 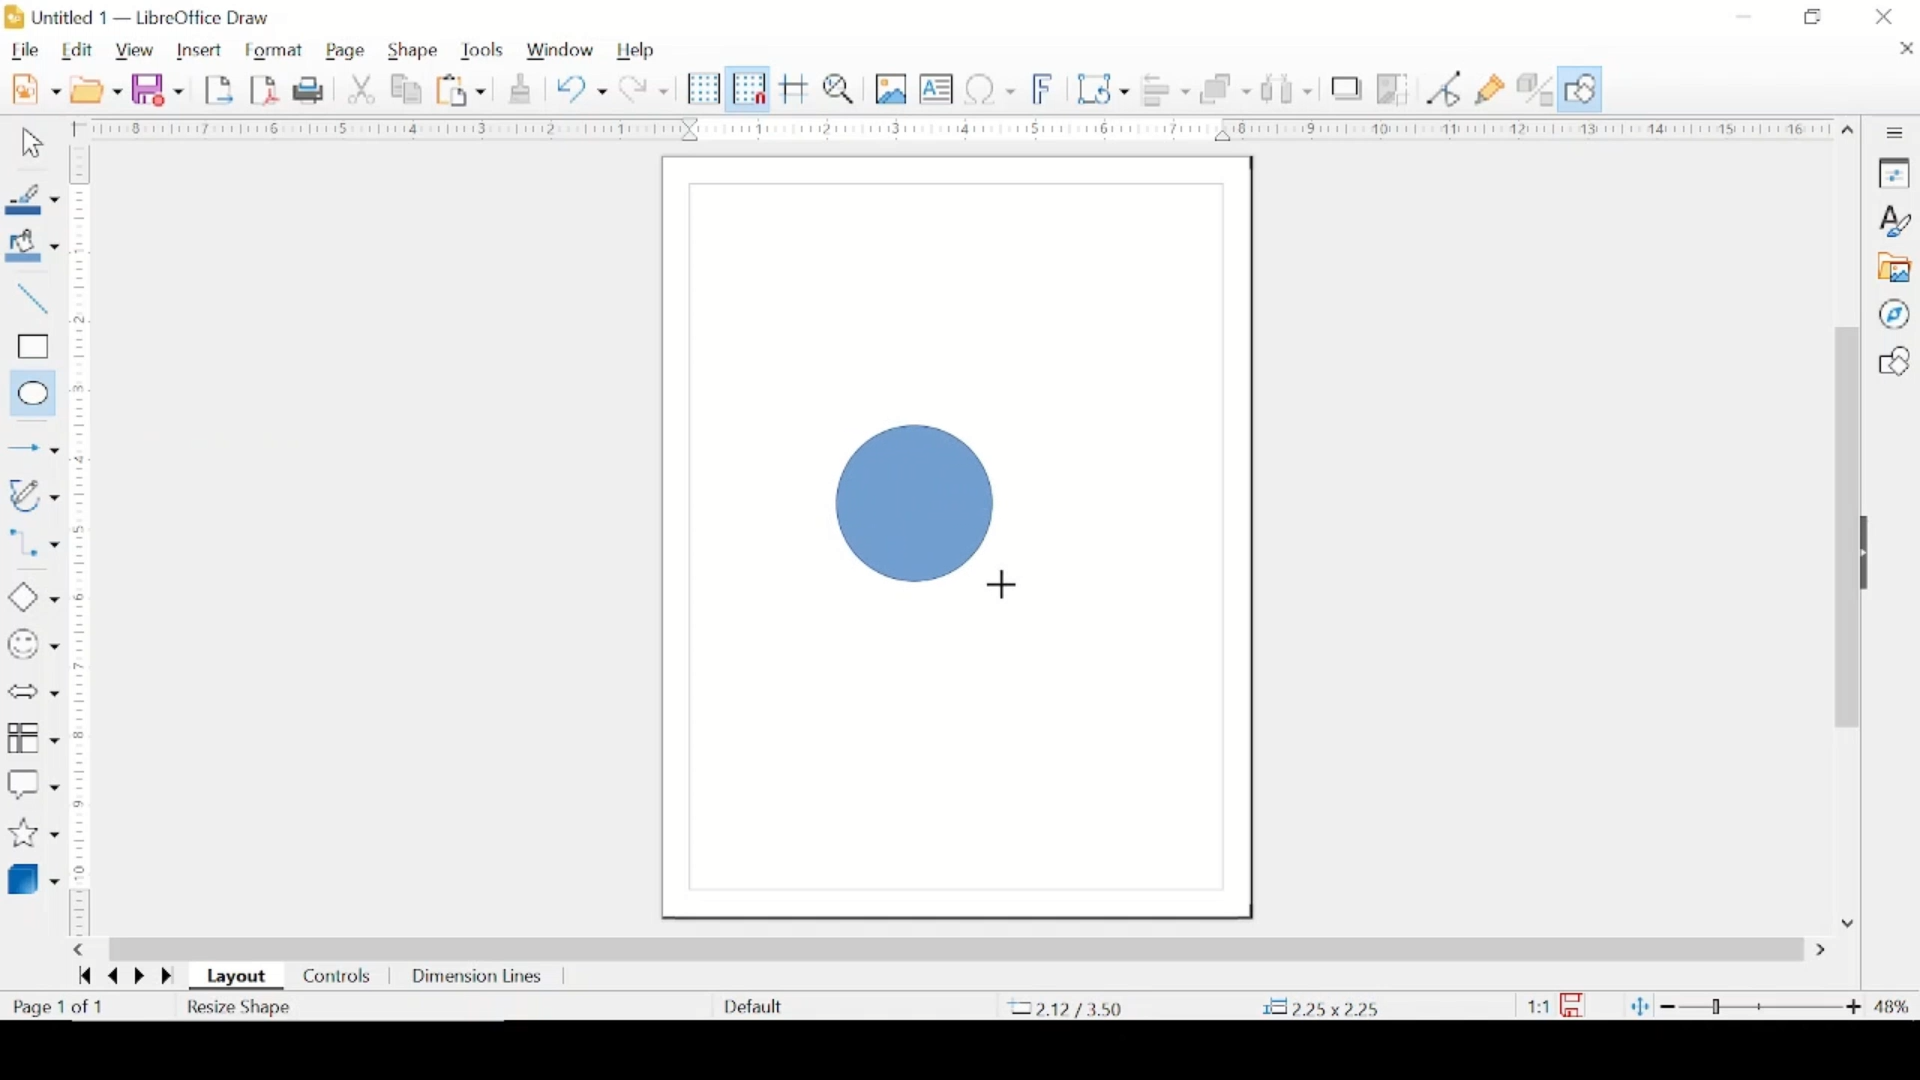 What do you see at coordinates (143, 17) in the screenshot?
I see `untitled 1 - libreoffice draw` at bounding box center [143, 17].